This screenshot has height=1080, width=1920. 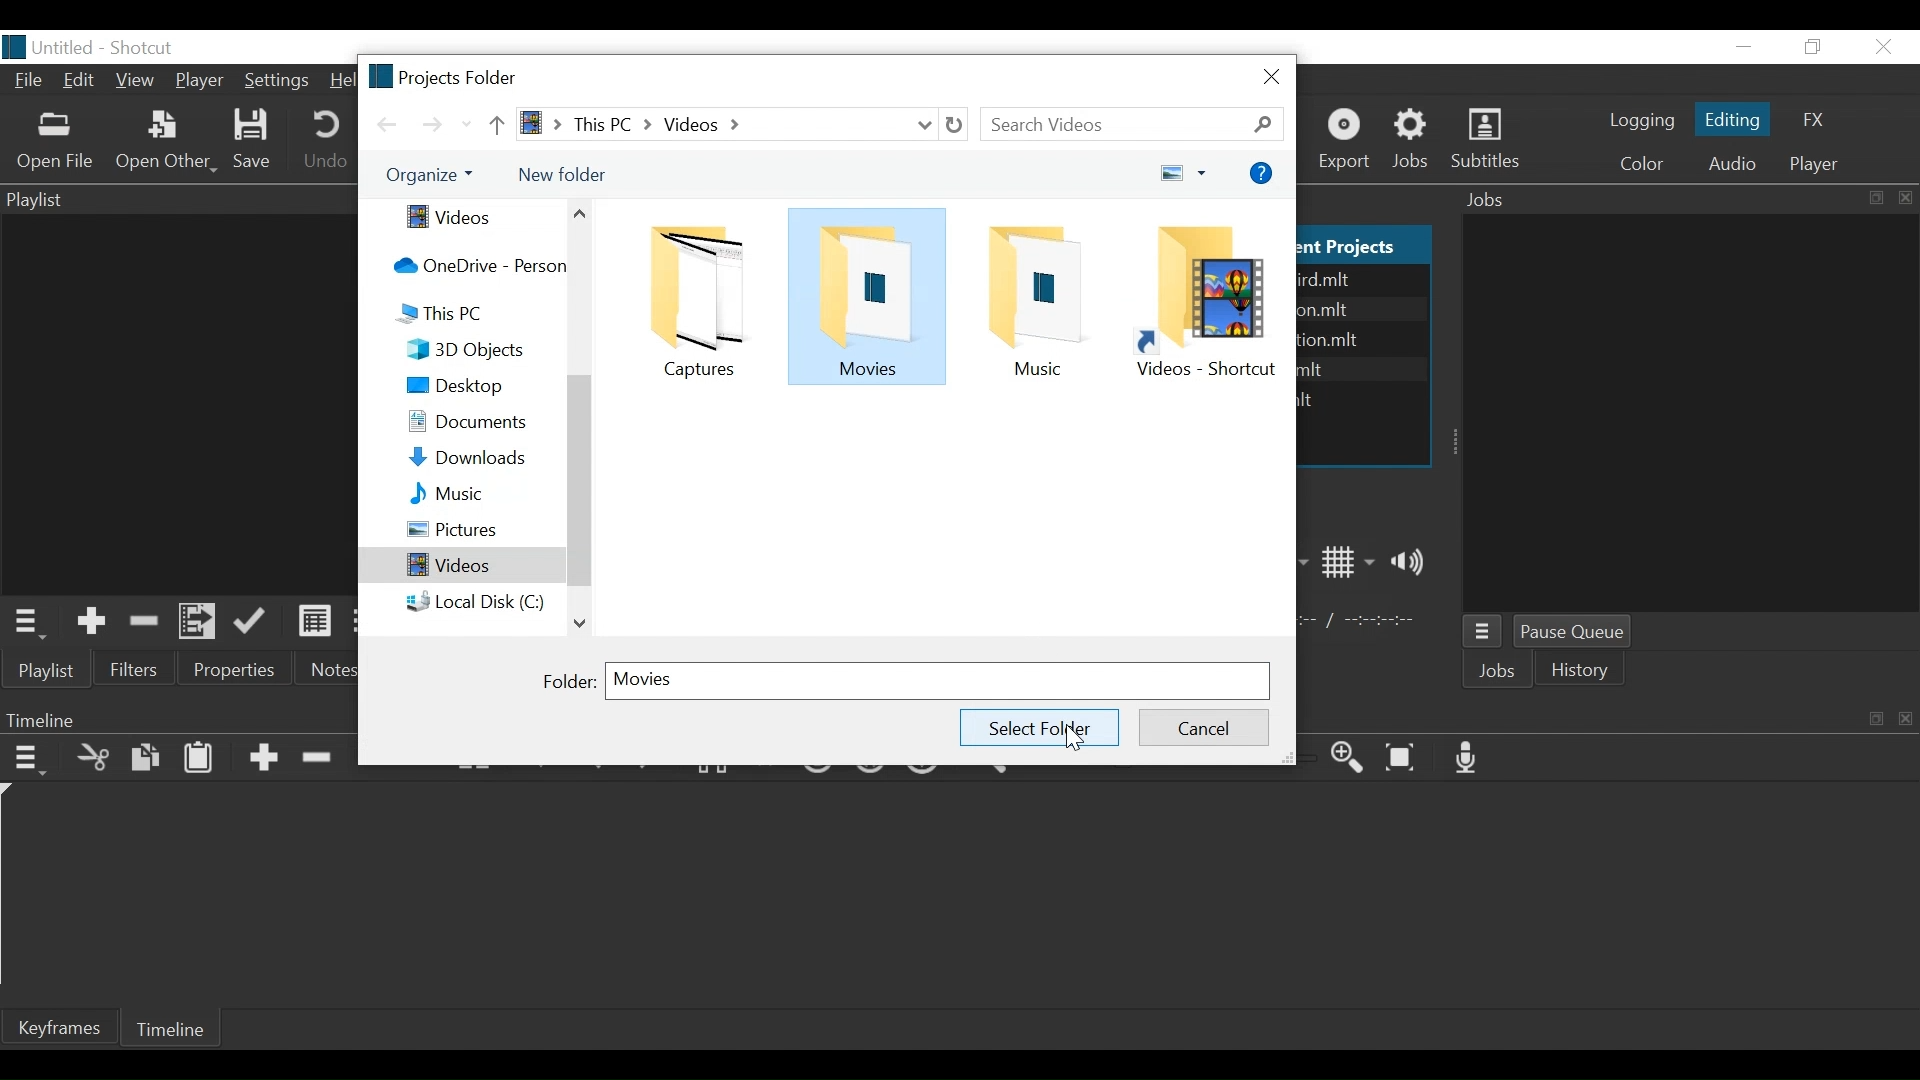 I want to click on Shotcut, so click(x=145, y=46).